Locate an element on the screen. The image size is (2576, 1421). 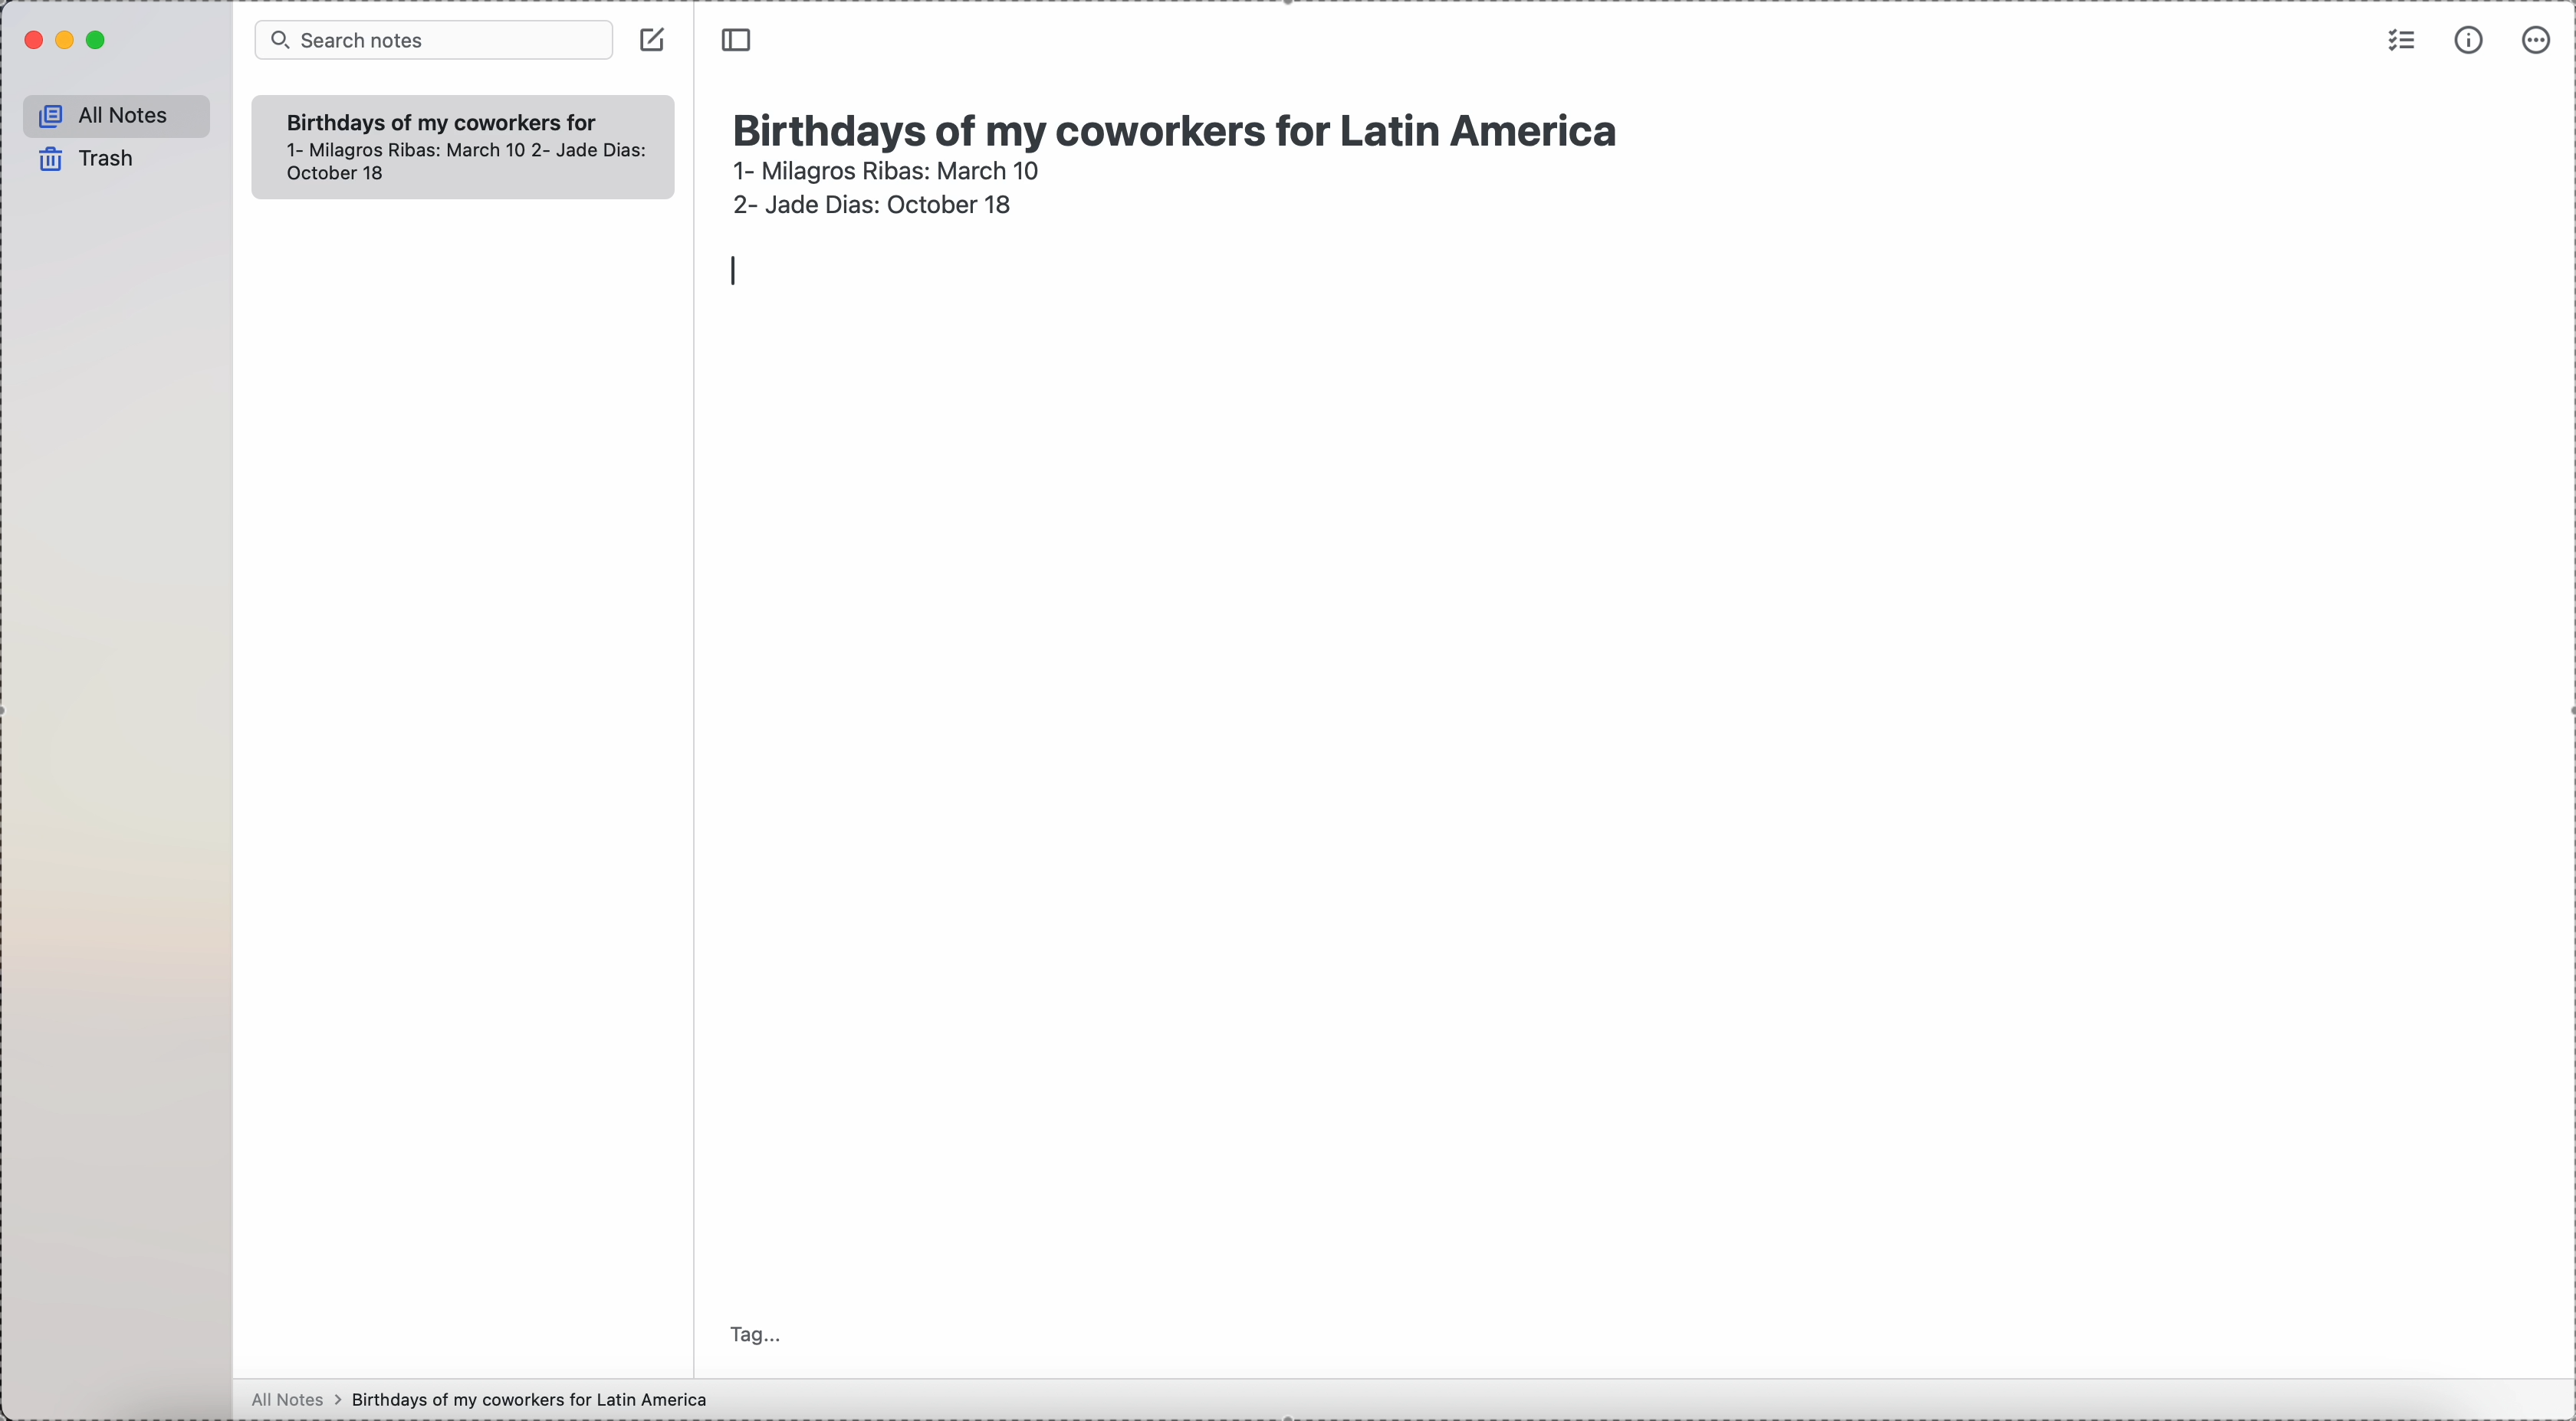
metrics is located at coordinates (2472, 39).